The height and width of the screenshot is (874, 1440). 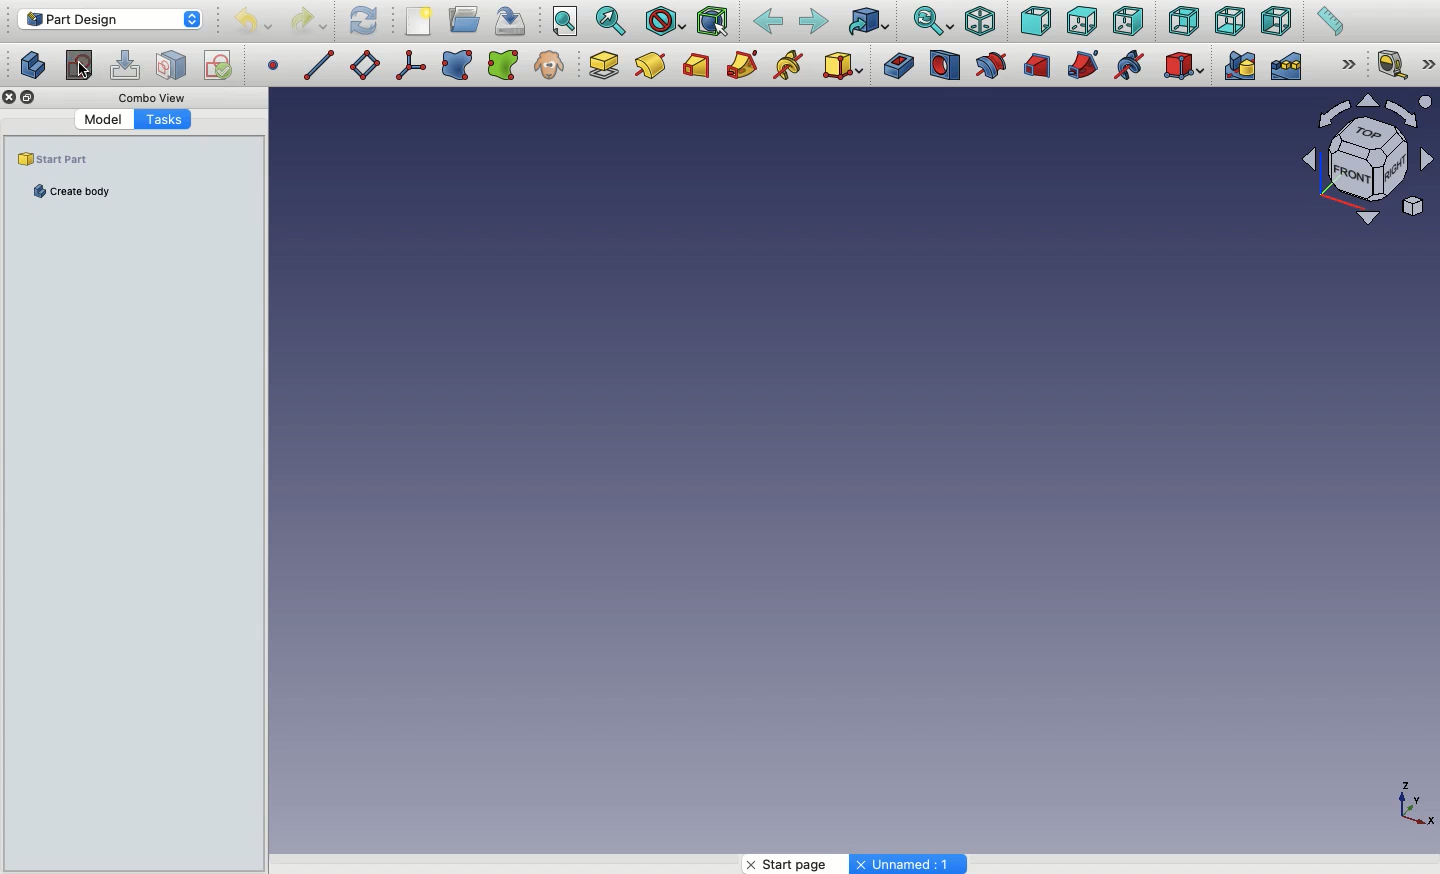 I want to click on Redo, so click(x=312, y=21).